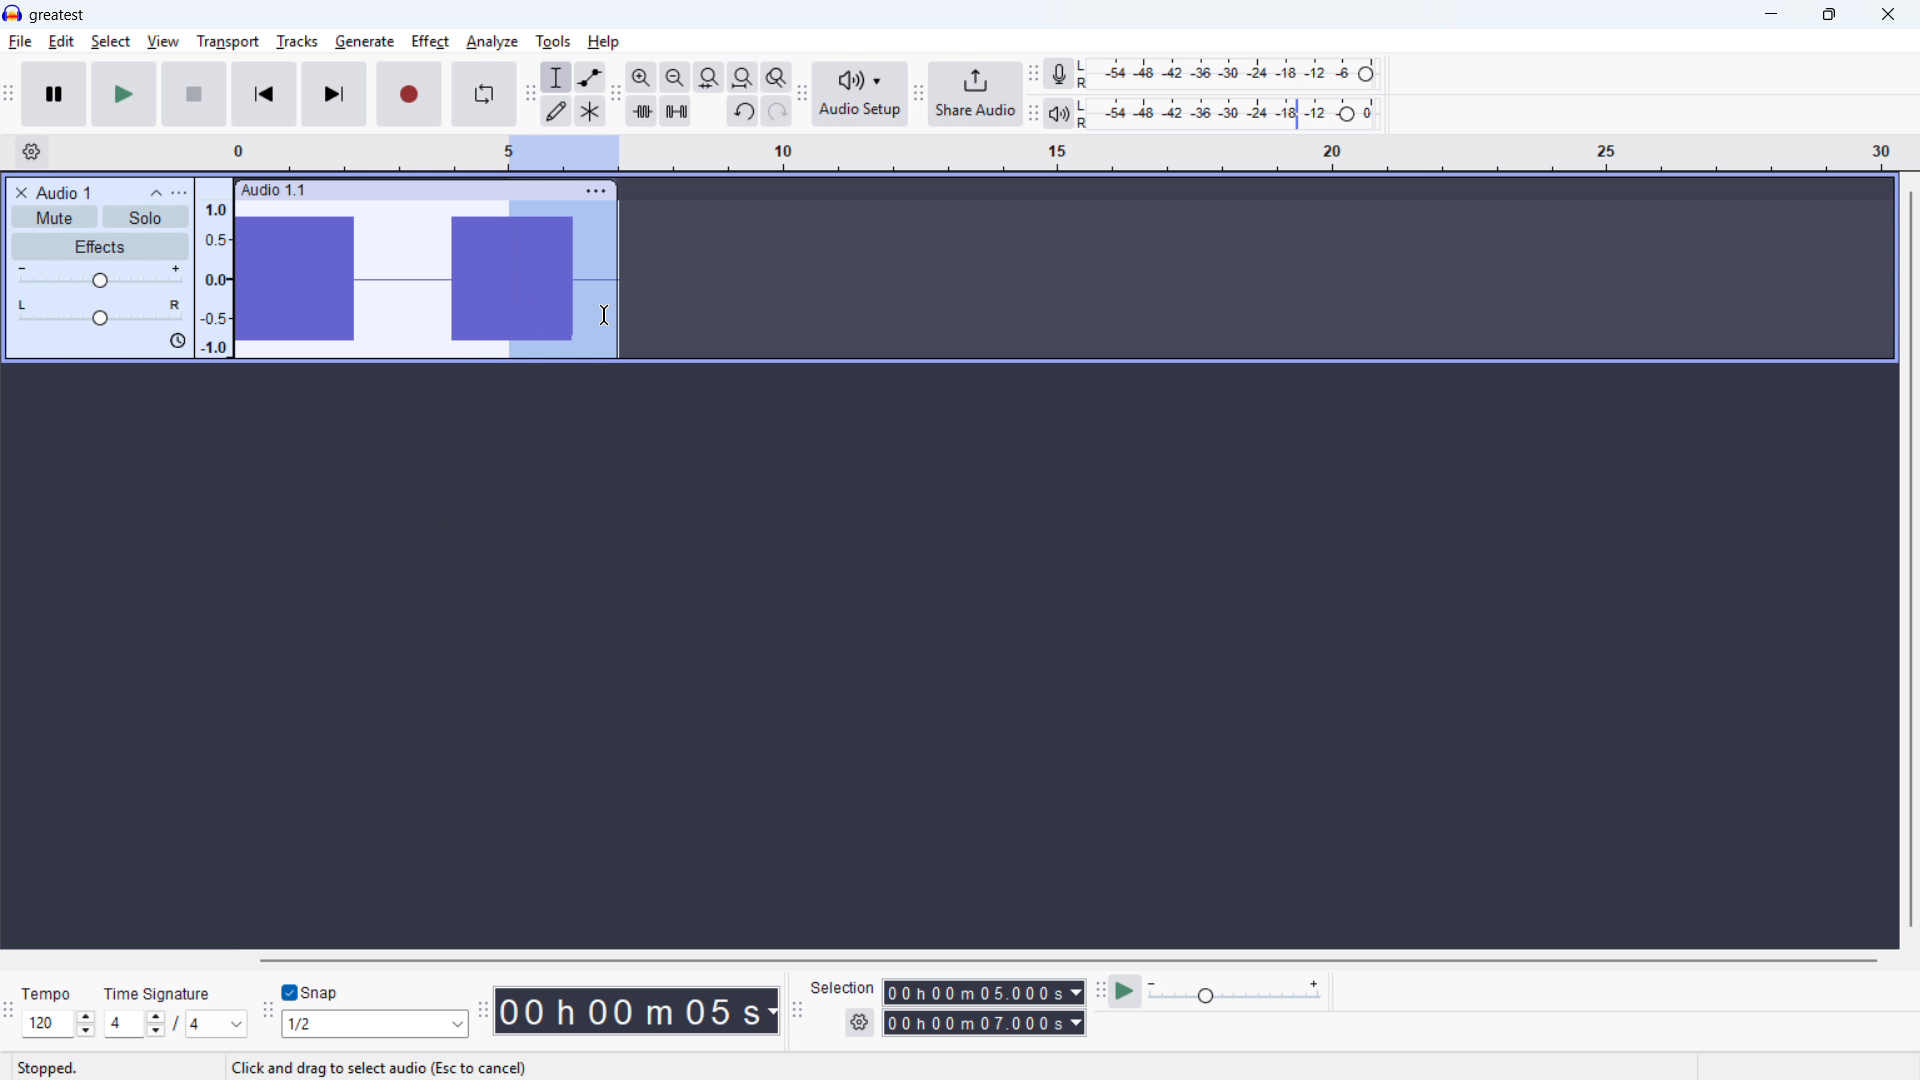 Image resolution: width=1920 pixels, height=1080 pixels. I want to click on Selection settings , so click(861, 1022).